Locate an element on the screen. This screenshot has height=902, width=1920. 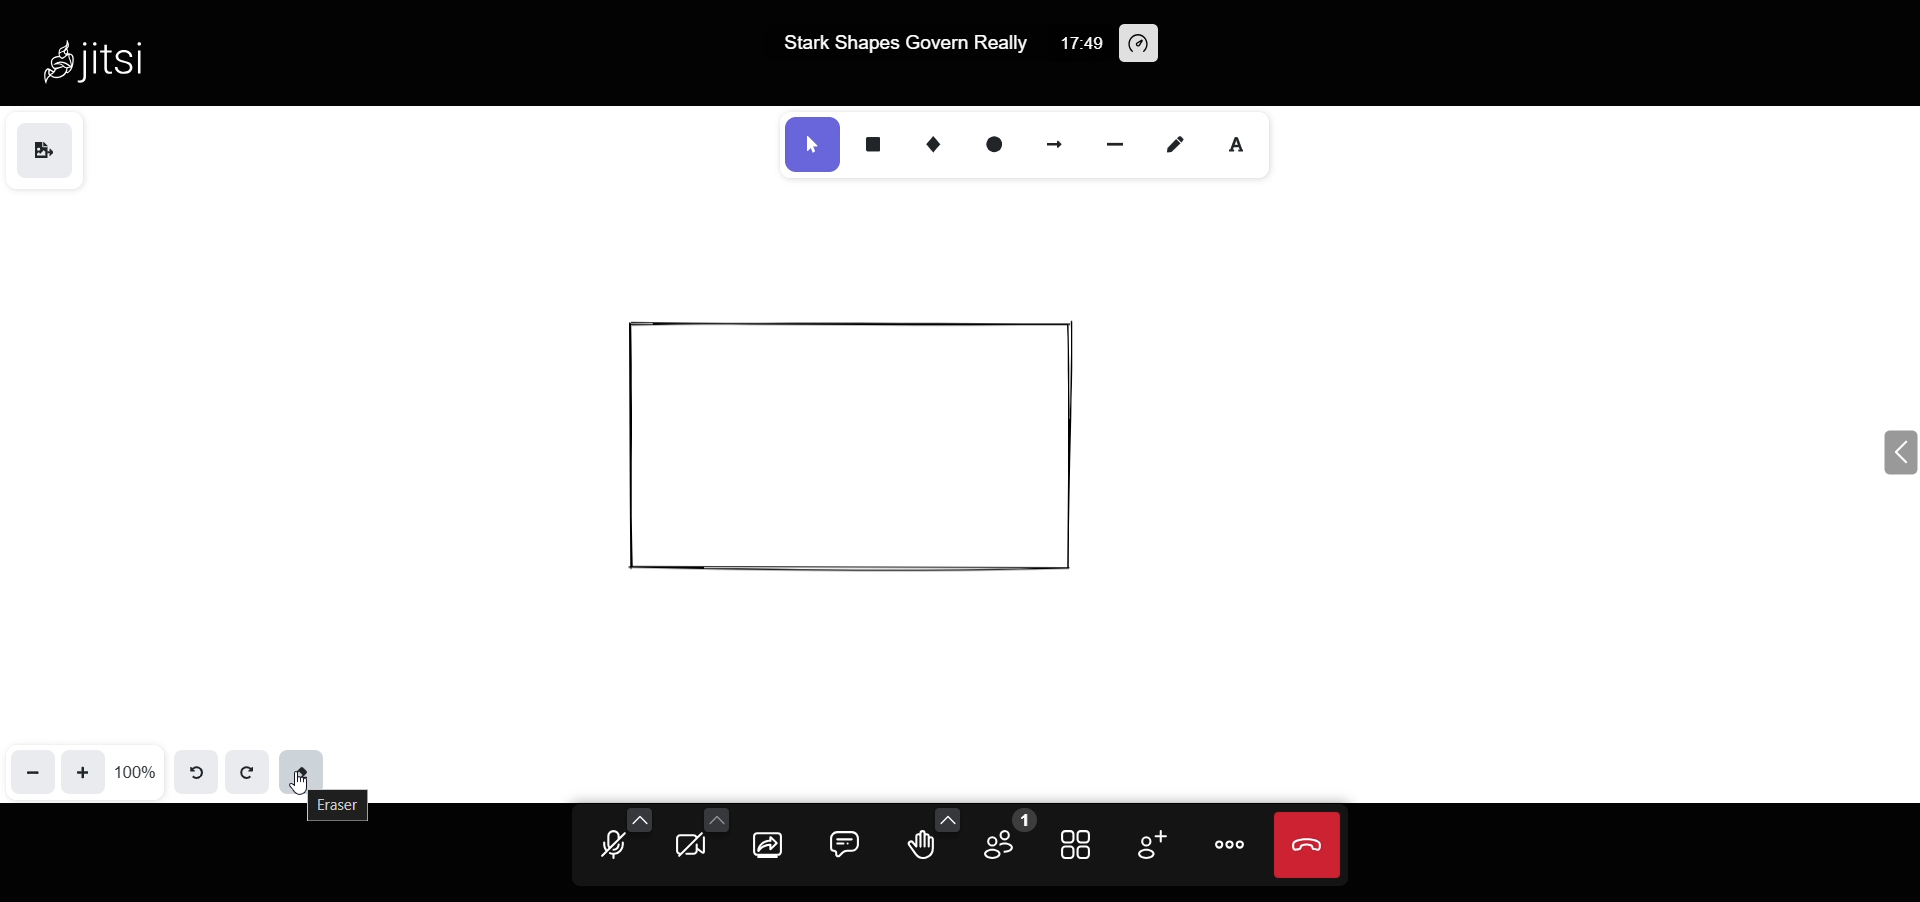
redo is located at coordinates (245, 771).